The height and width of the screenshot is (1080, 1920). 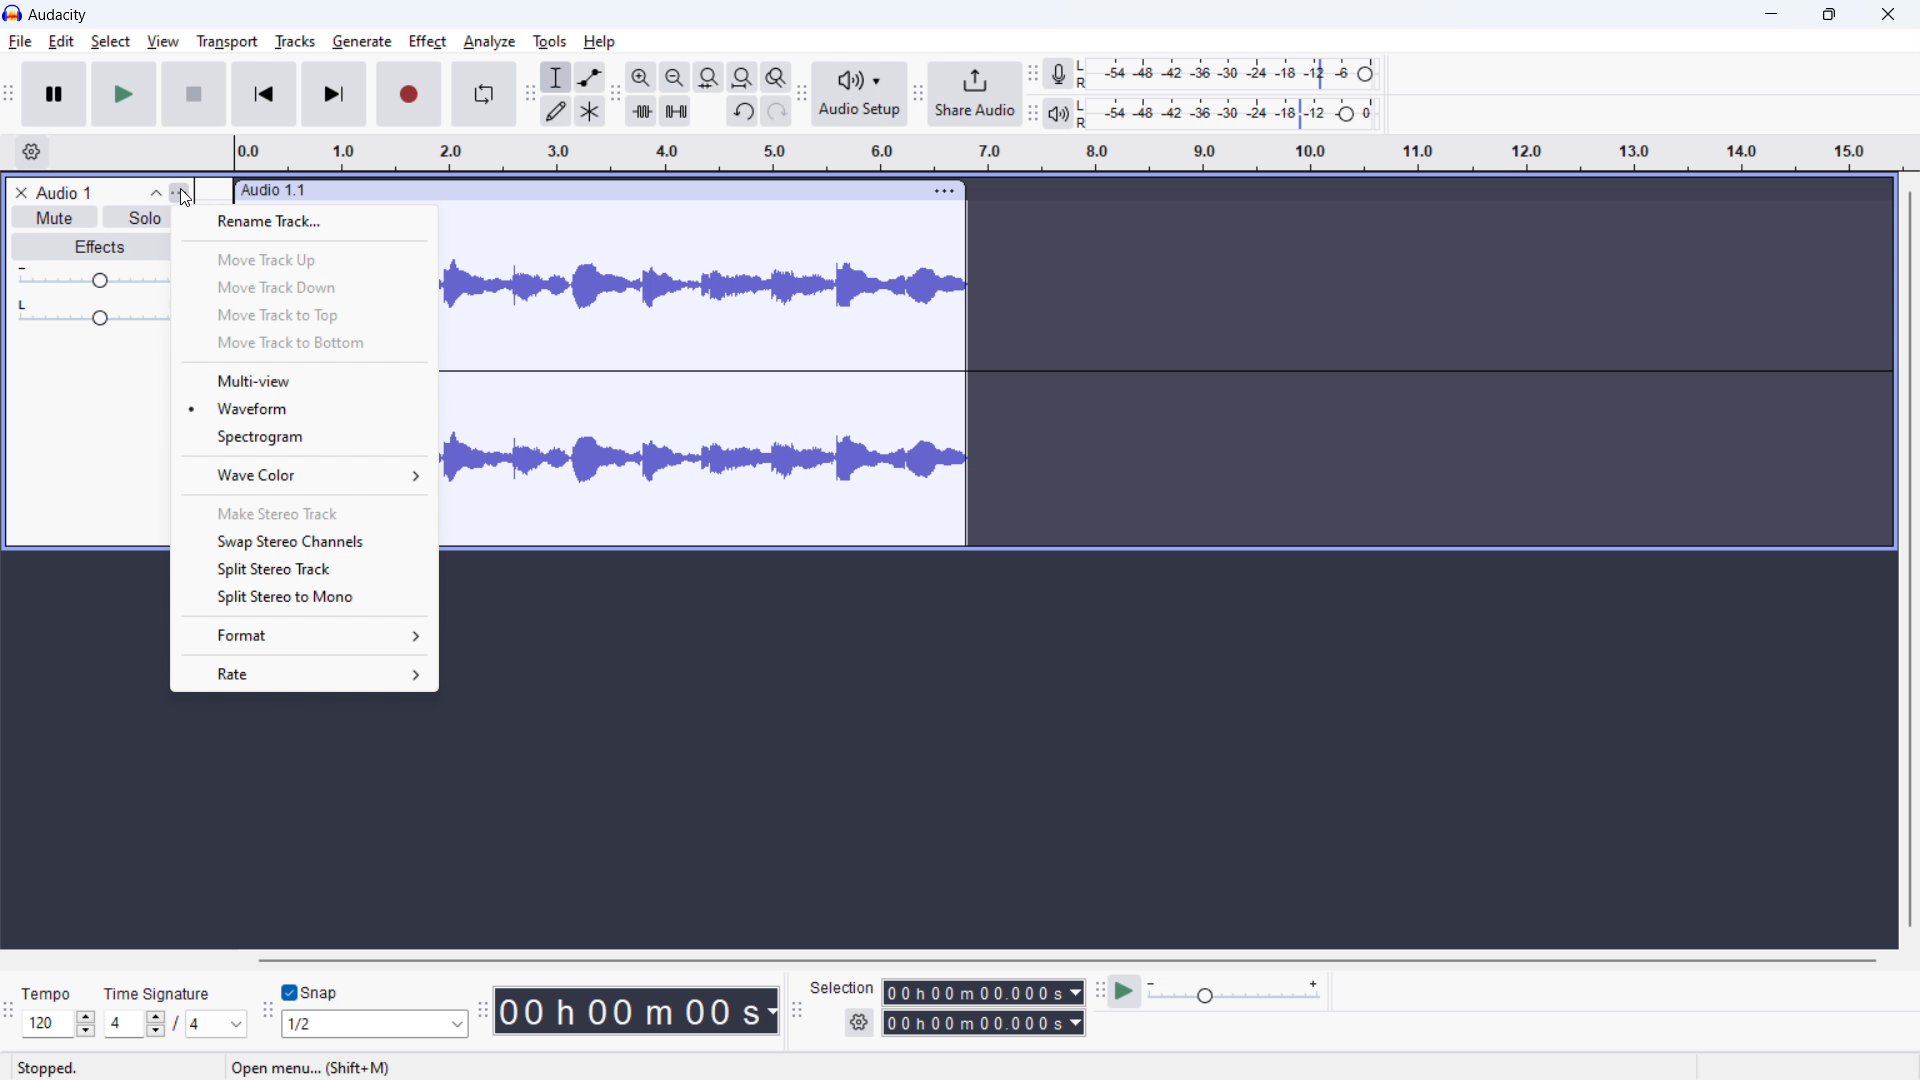 What do you see at coordinates (91, 312) in the screenshot?
I see `pan` at bounding box center [91, 312].